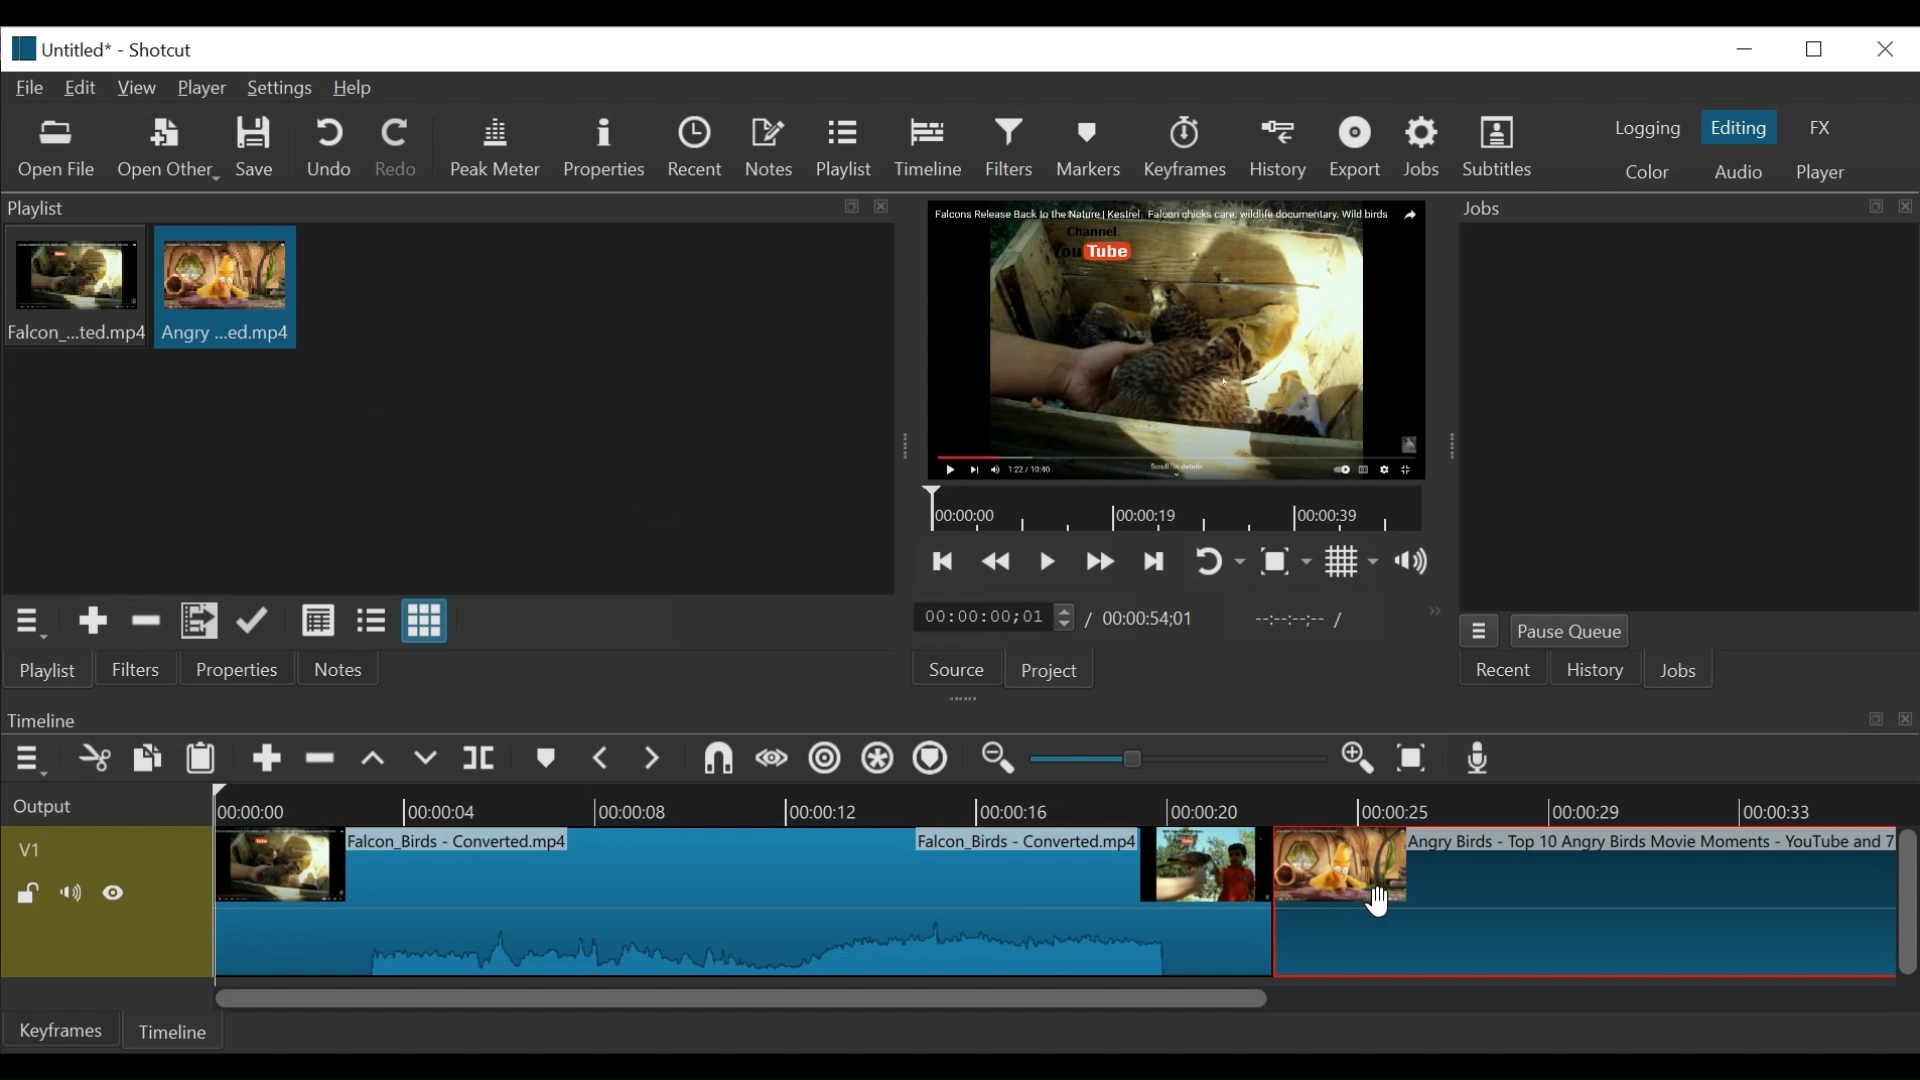 The height and width of the screenshot is (1080, 1920). Describe the element at coordinates (943, 562) in the screenshot. I see `skip to the previous point` at that location.